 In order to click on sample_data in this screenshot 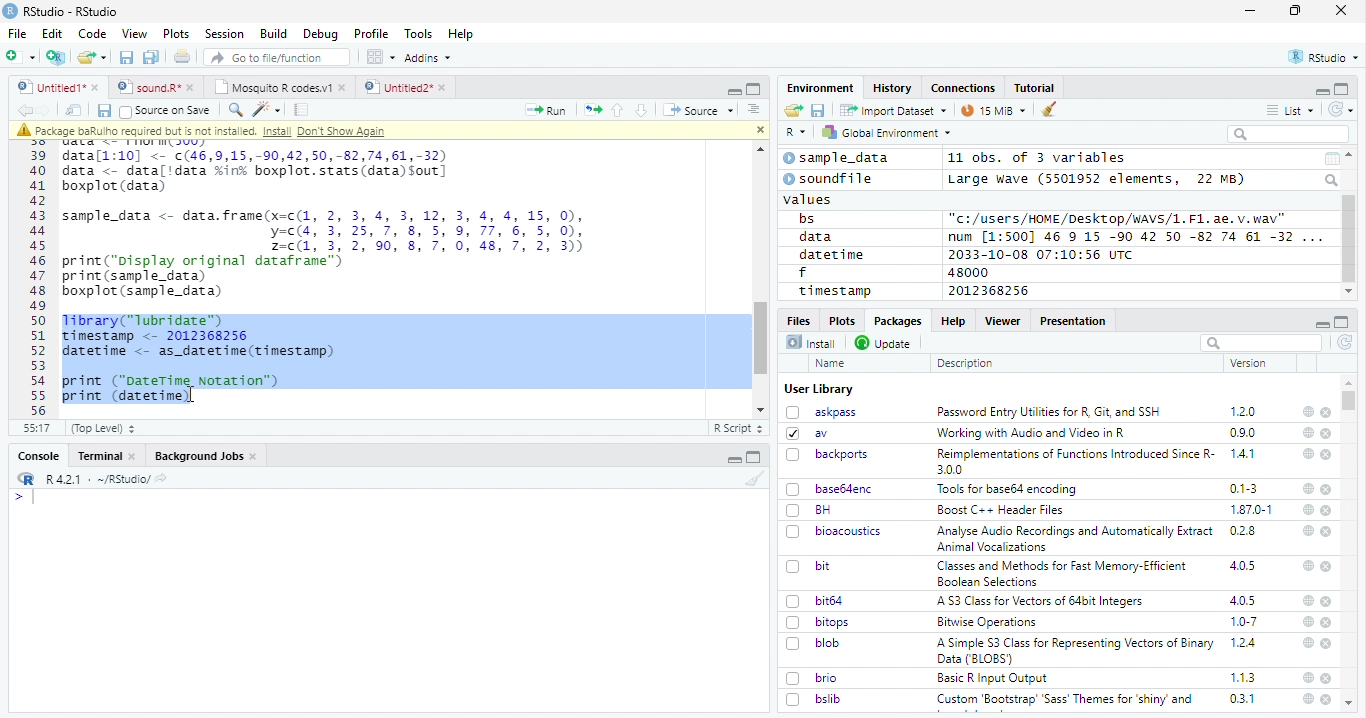, I will do `click(839, 158)`.